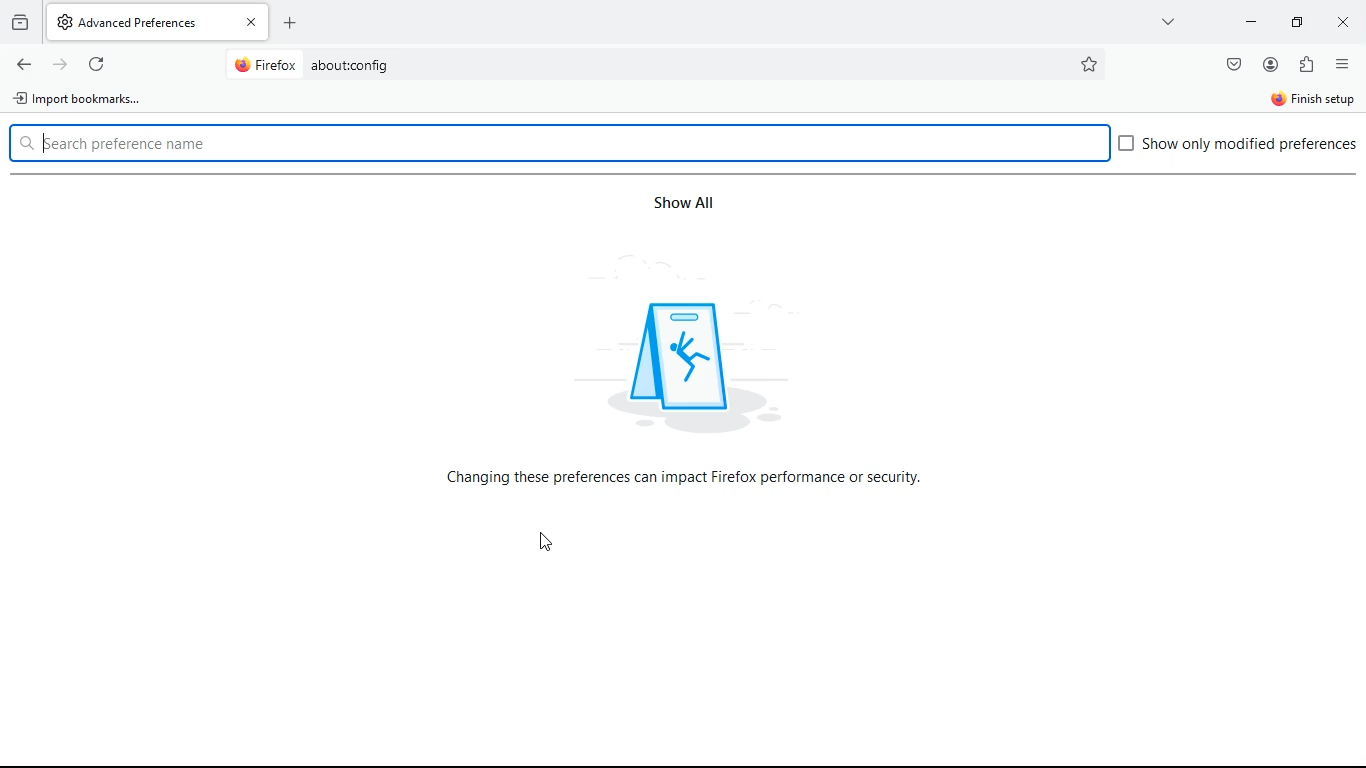  I want to click on search box, so click(560, 142).